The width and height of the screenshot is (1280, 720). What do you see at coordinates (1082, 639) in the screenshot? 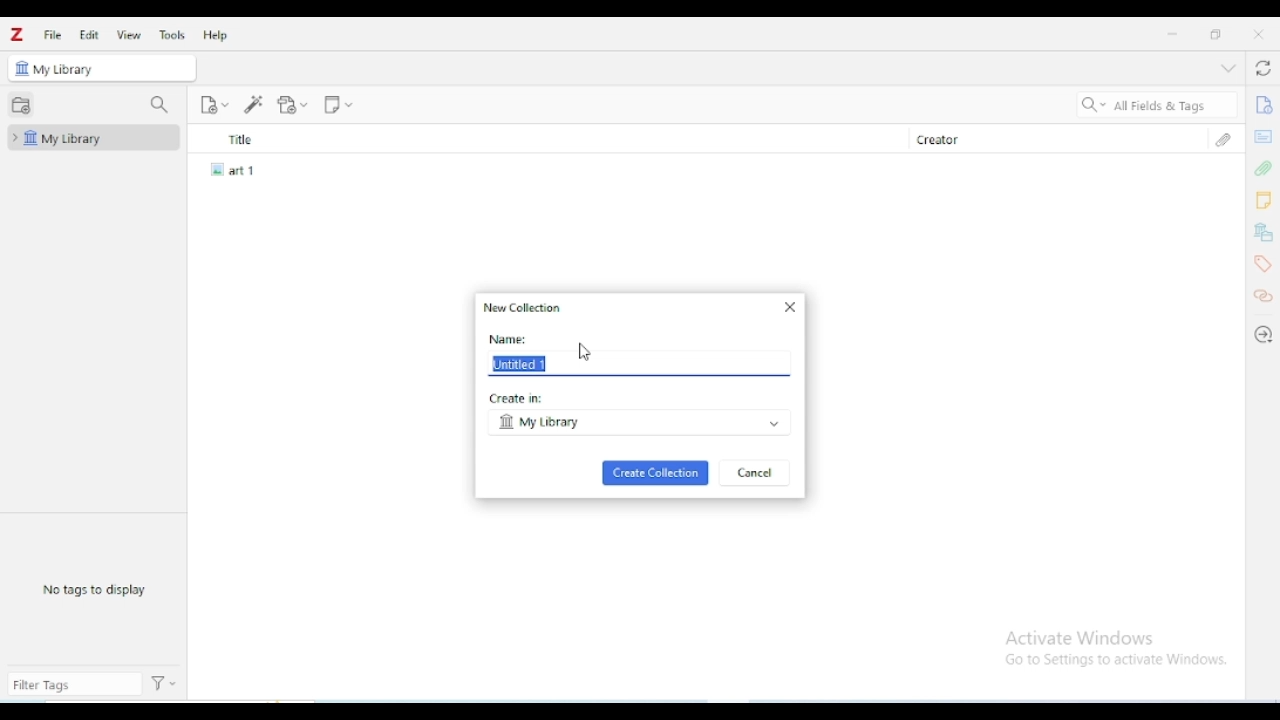
I see `Activate Windows` at bounding box center [1082, 639].